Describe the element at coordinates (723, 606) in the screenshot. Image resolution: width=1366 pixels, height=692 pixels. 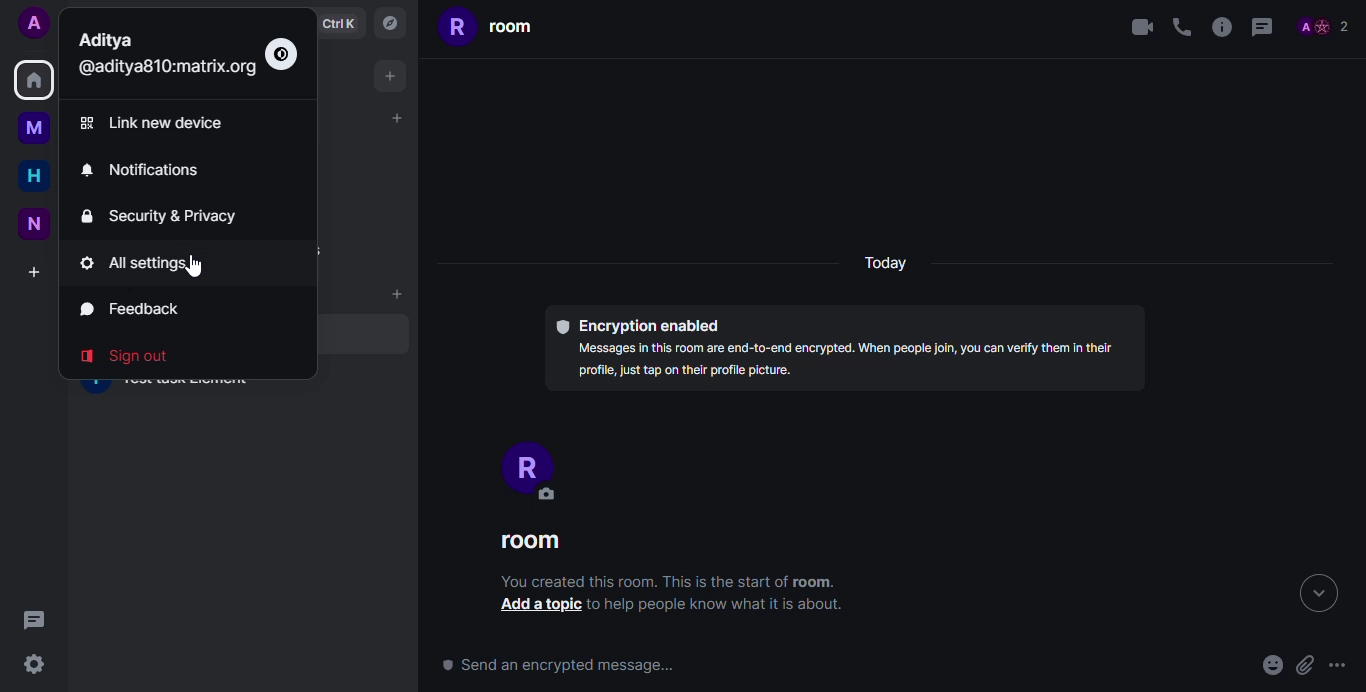
I see `to help people know what is It about.` at that location.